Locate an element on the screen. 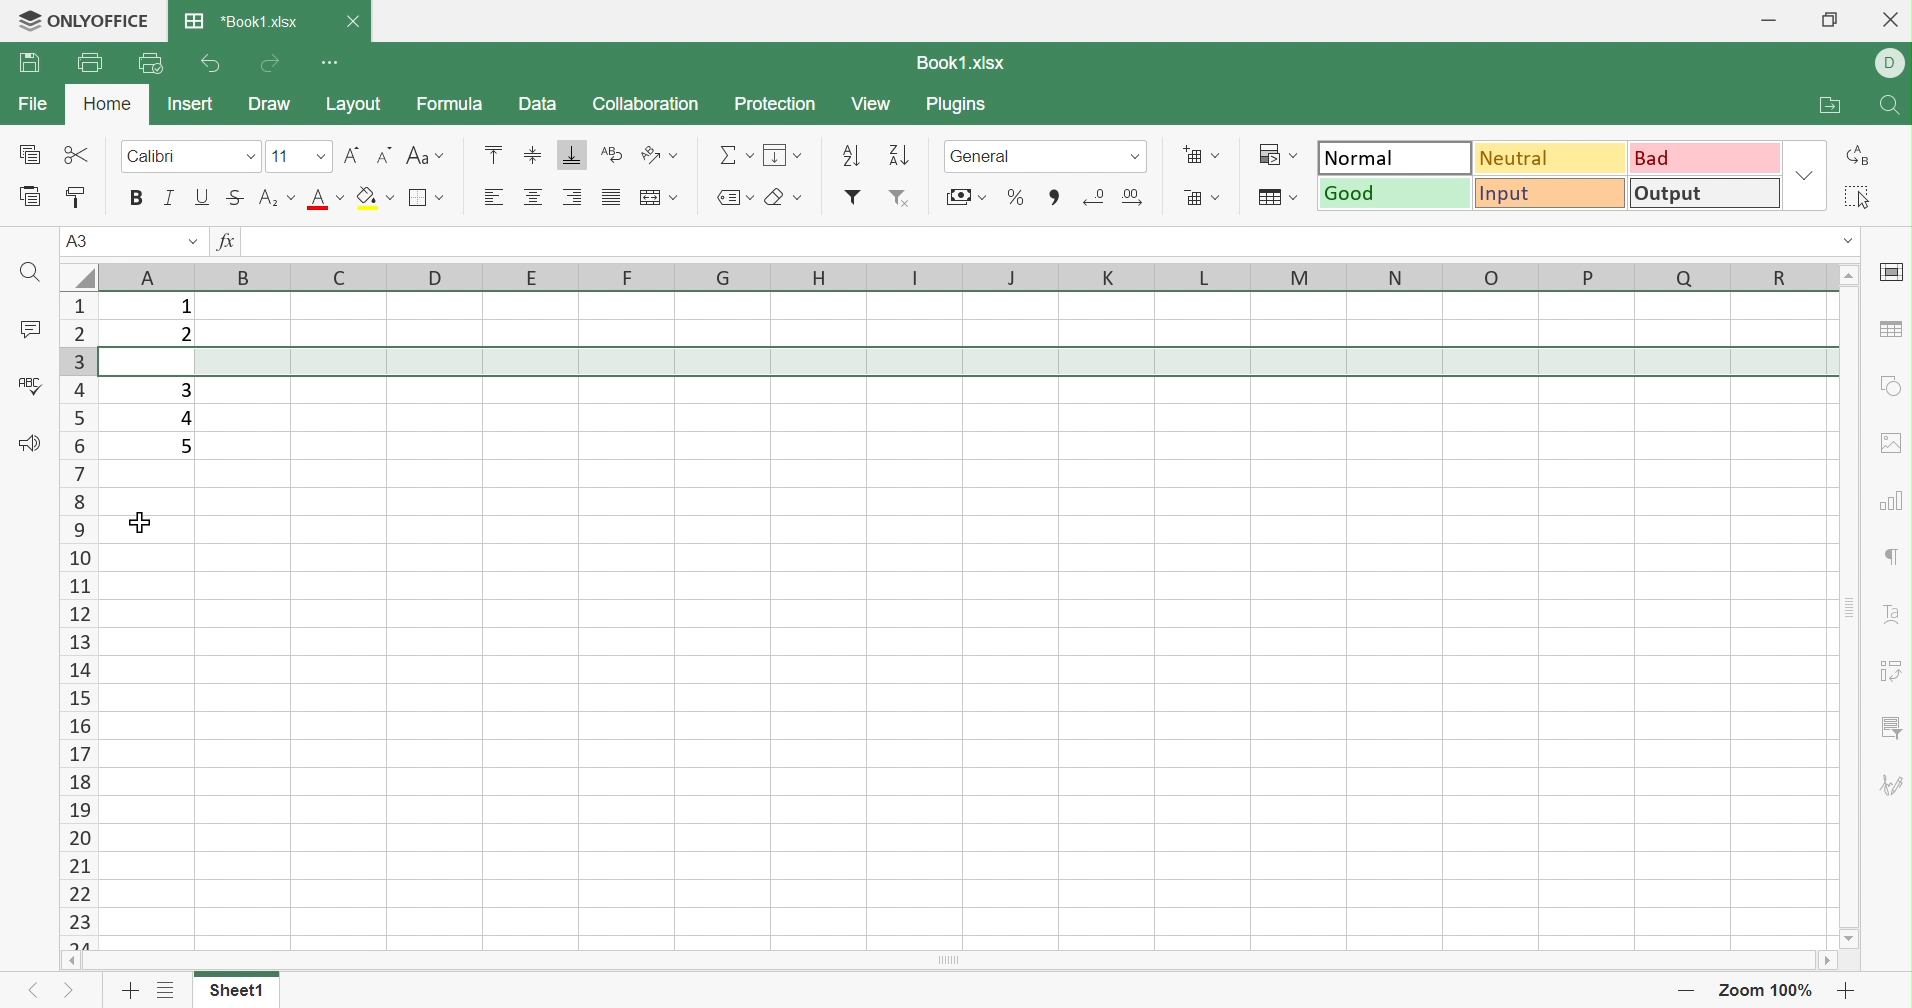  Drop Down is located at coordinates (443, 156).